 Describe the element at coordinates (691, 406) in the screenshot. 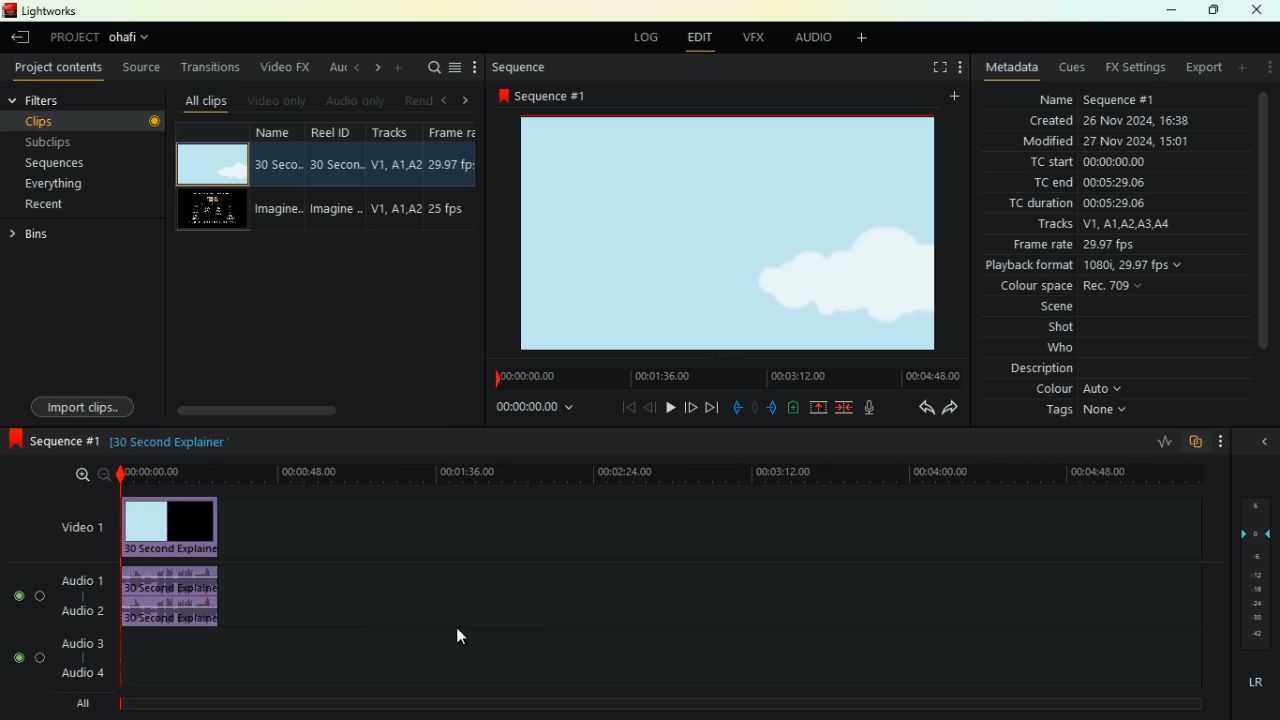

I see `forward` at that location.